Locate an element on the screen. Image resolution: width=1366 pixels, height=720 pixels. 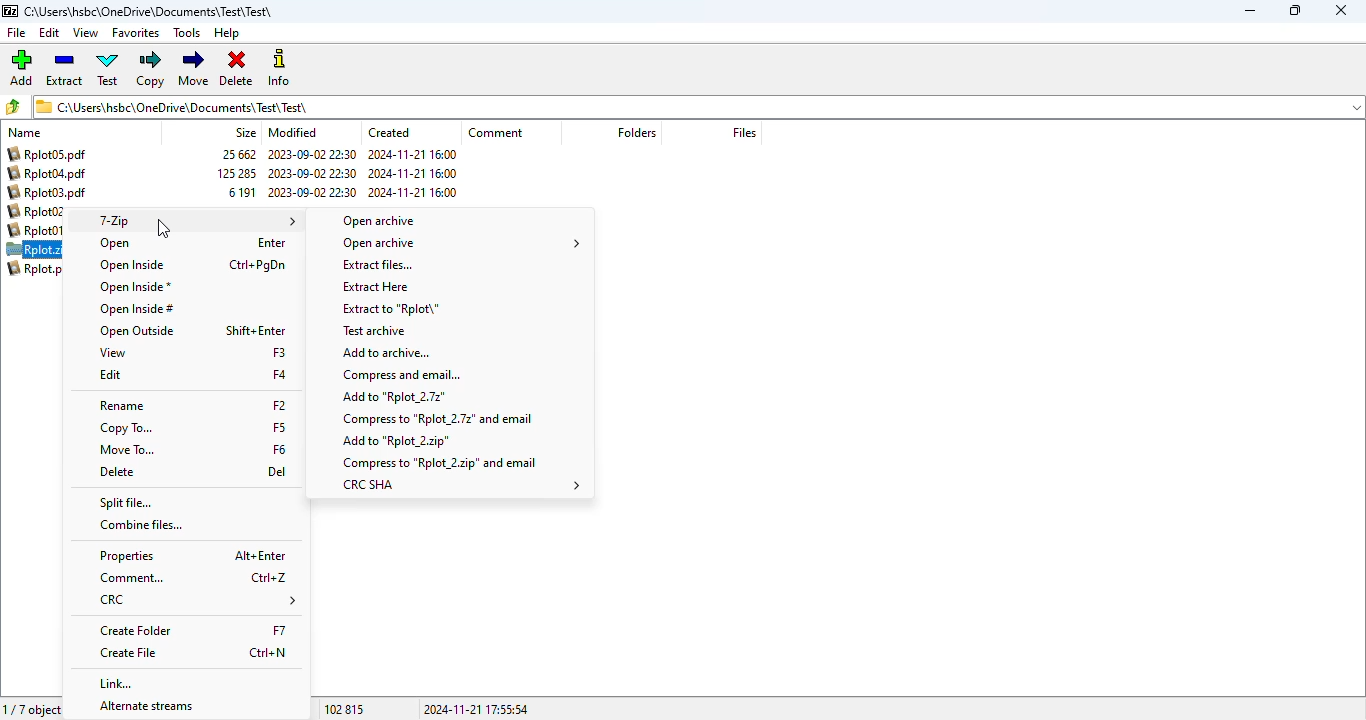
Ctrl+PgDn is located at coordinates (258, 265).